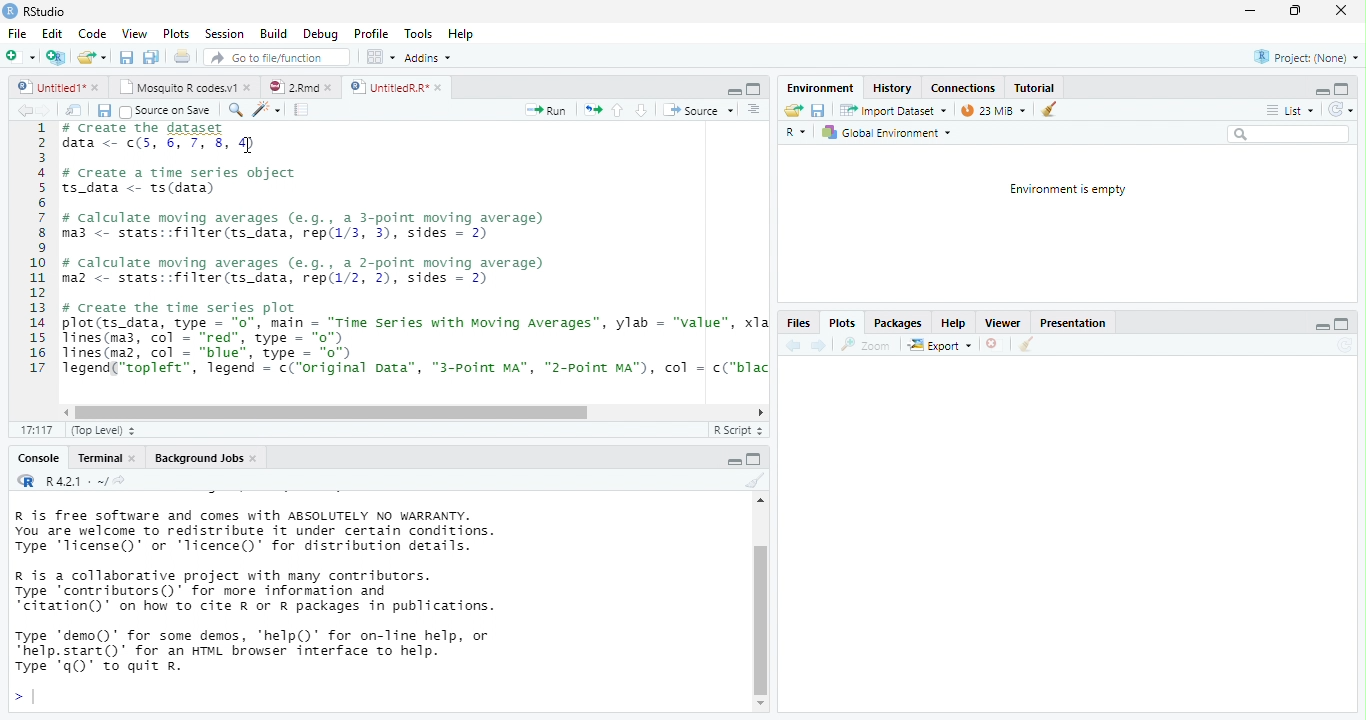 The image size is (1366, 720). I want to click on Console, so click(37, 459).